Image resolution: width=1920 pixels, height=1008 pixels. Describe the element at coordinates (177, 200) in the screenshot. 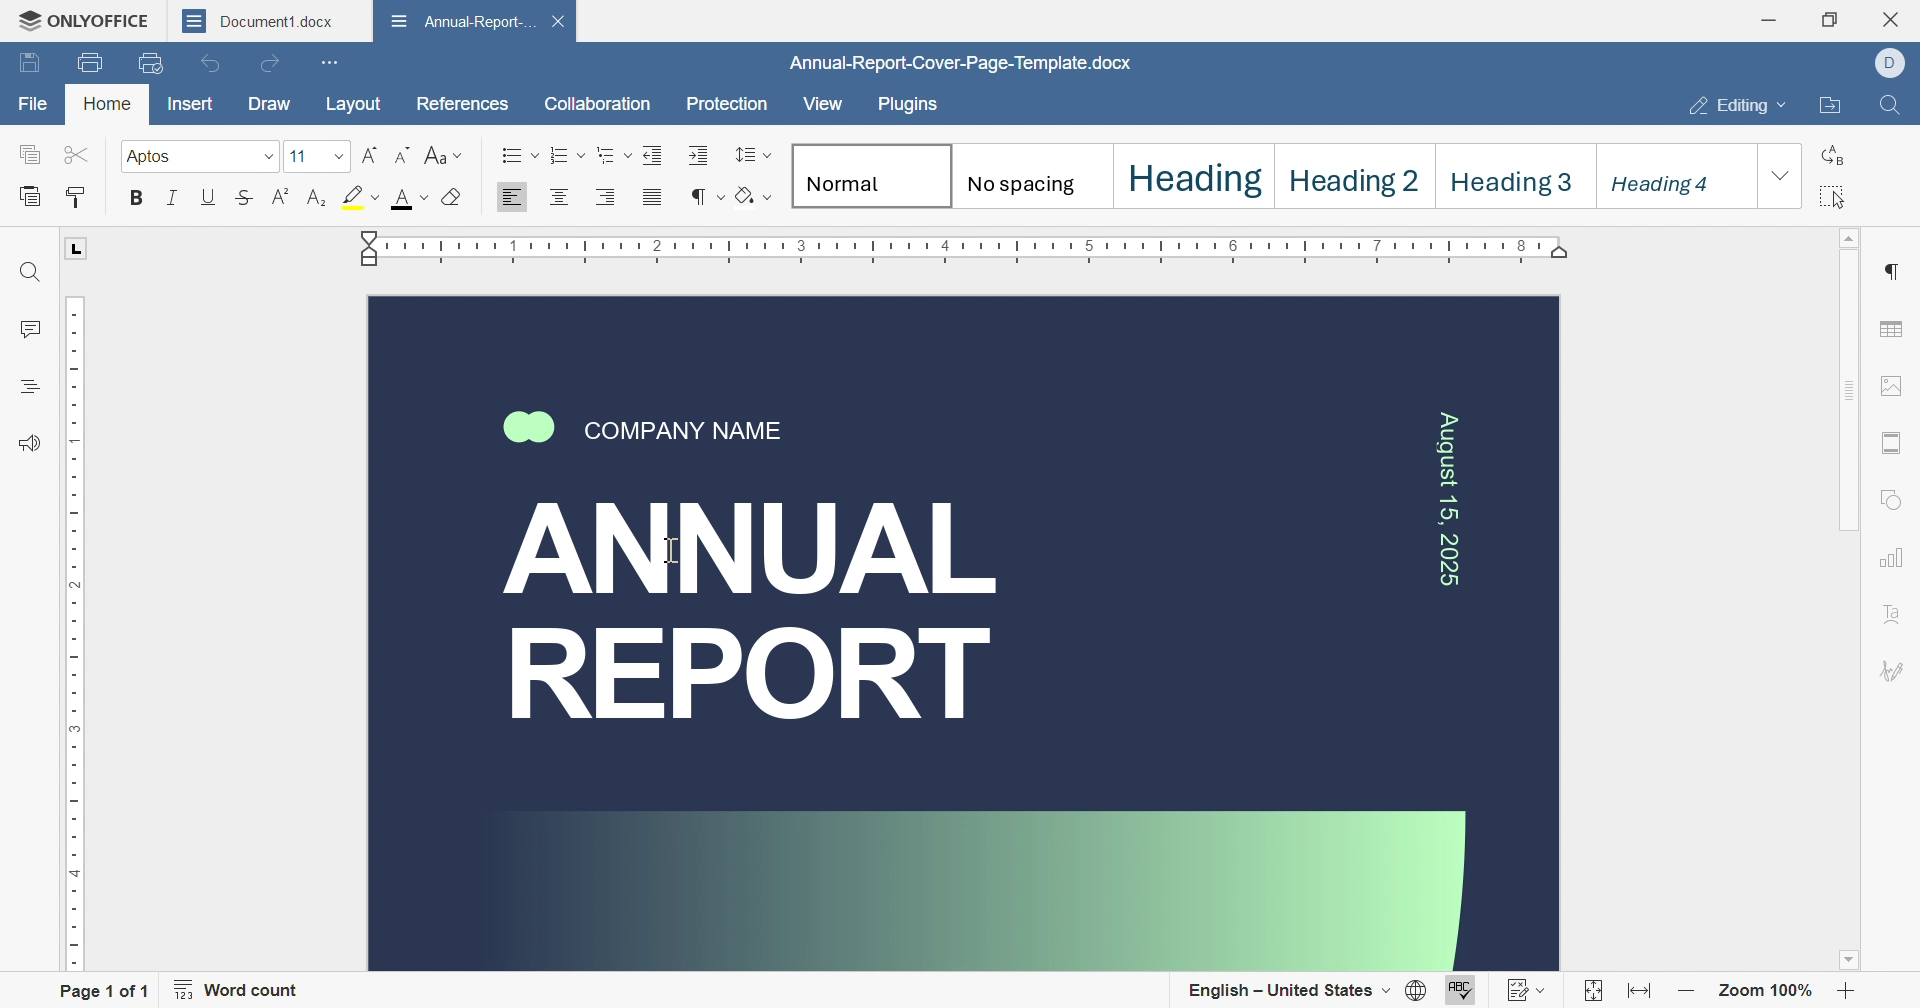

I see `italic` at that location.